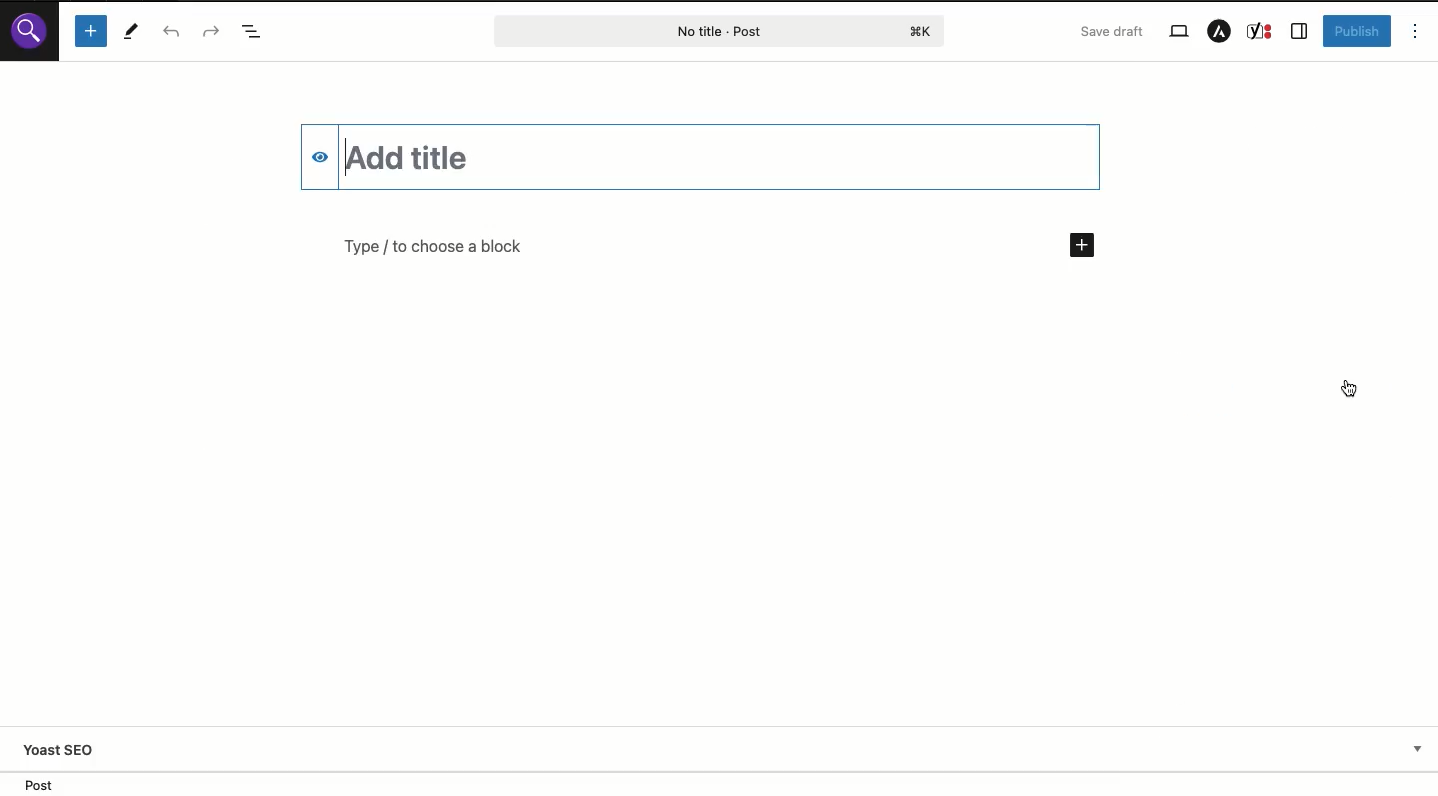 This screenshot has width=1438, height=796. Describe the element at coordinates (1114, 31) in the screenshot. I see `Save draft` at that location.